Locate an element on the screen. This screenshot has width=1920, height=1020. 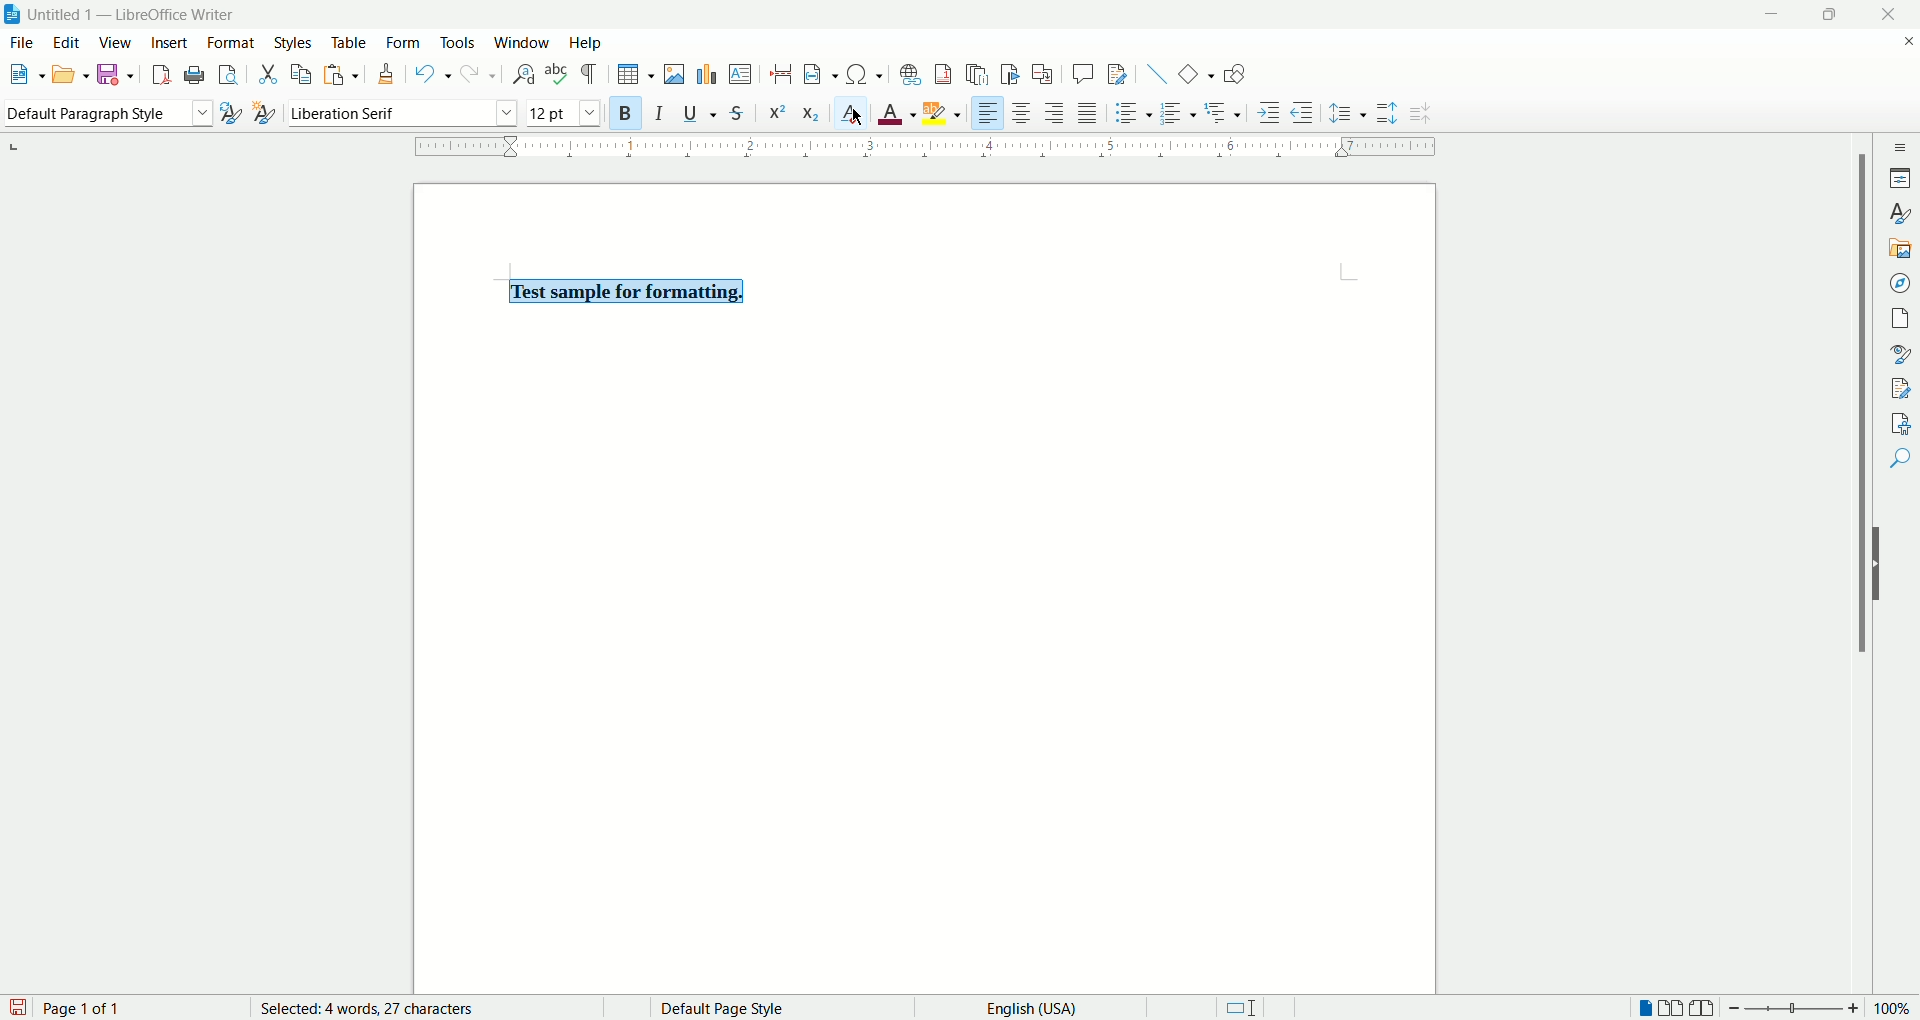
mark formatting is located at coordinates (589, 74).